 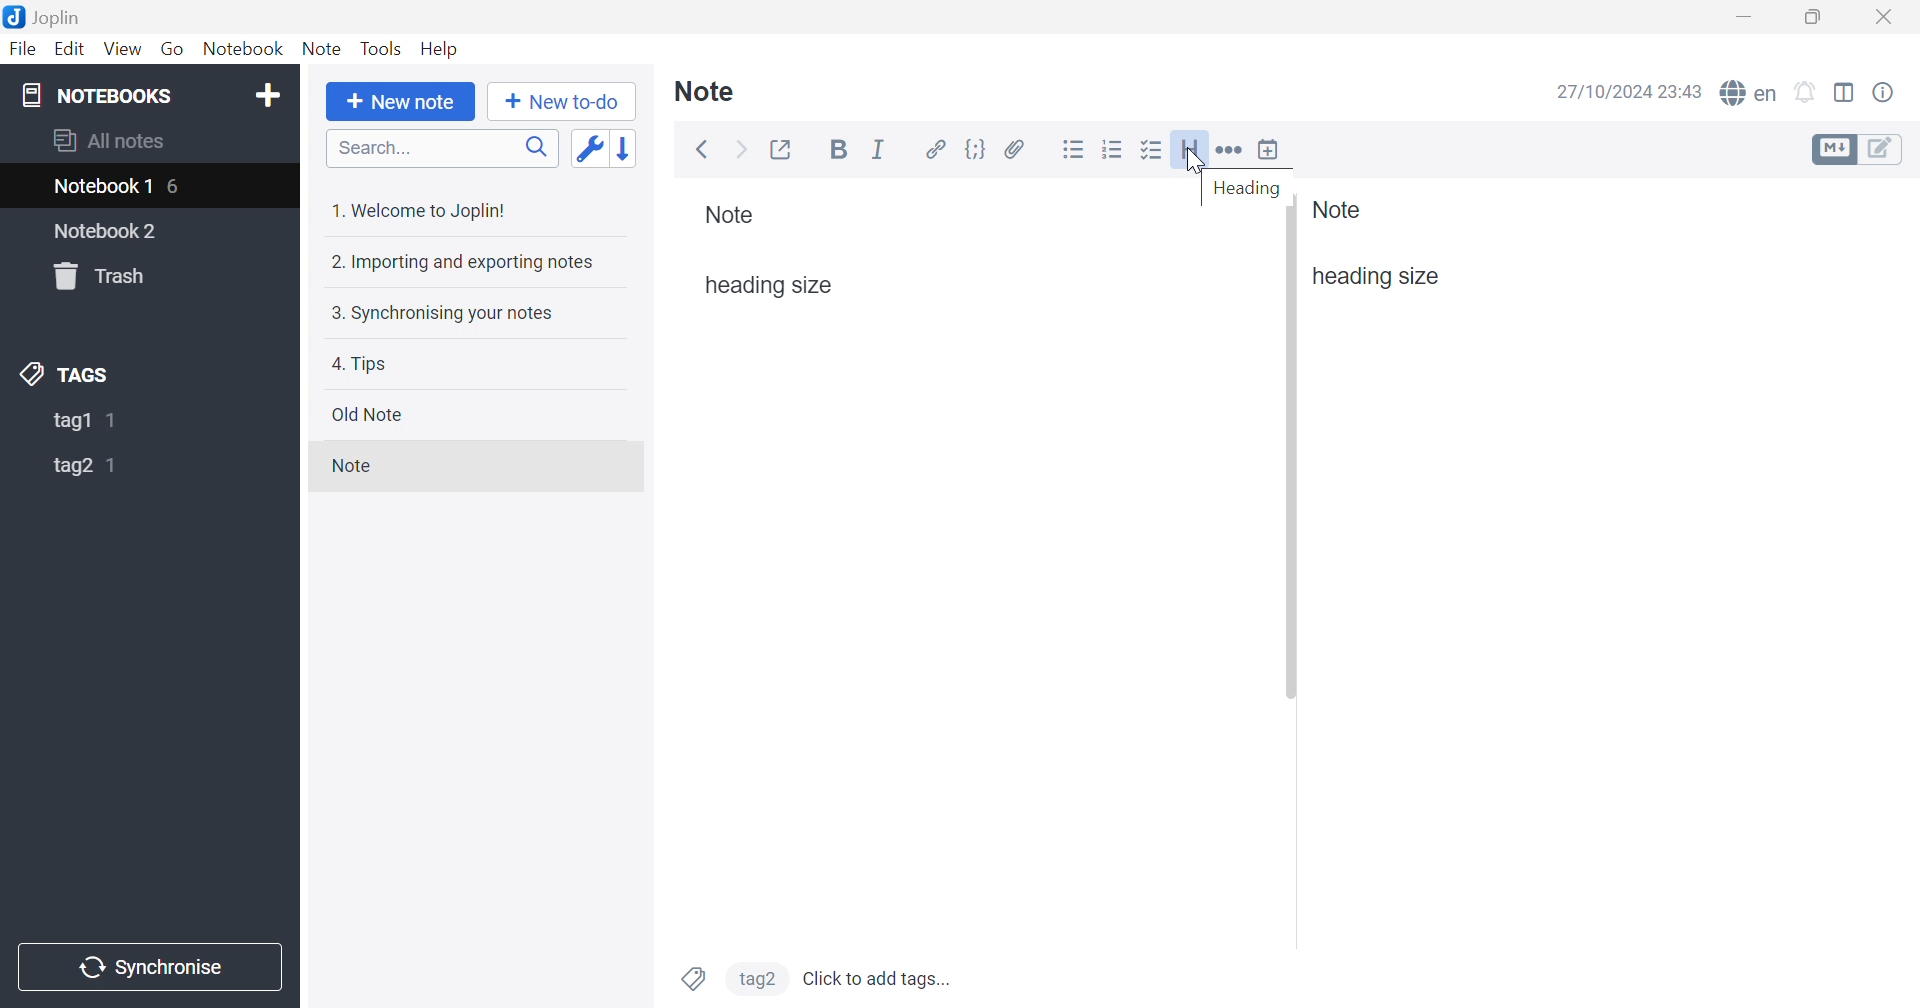 What do you see at coordinates (1152, 151) in the screenshot?
I see `Checkbox` at bounding box center [1152, 151].